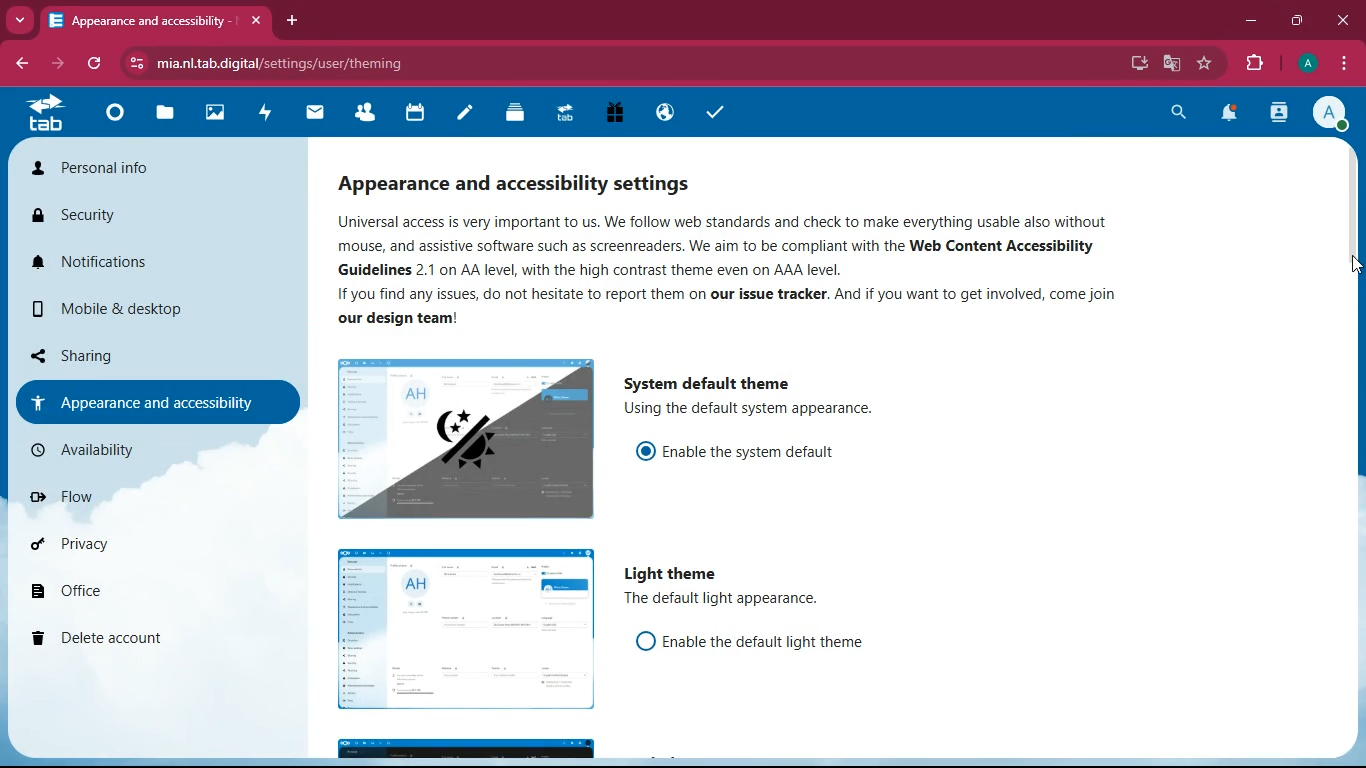 This screenshot has width=1366, height=768. Describe the element at coordinates (1206, 65) in the screenshot. I see `favourite` at that location.